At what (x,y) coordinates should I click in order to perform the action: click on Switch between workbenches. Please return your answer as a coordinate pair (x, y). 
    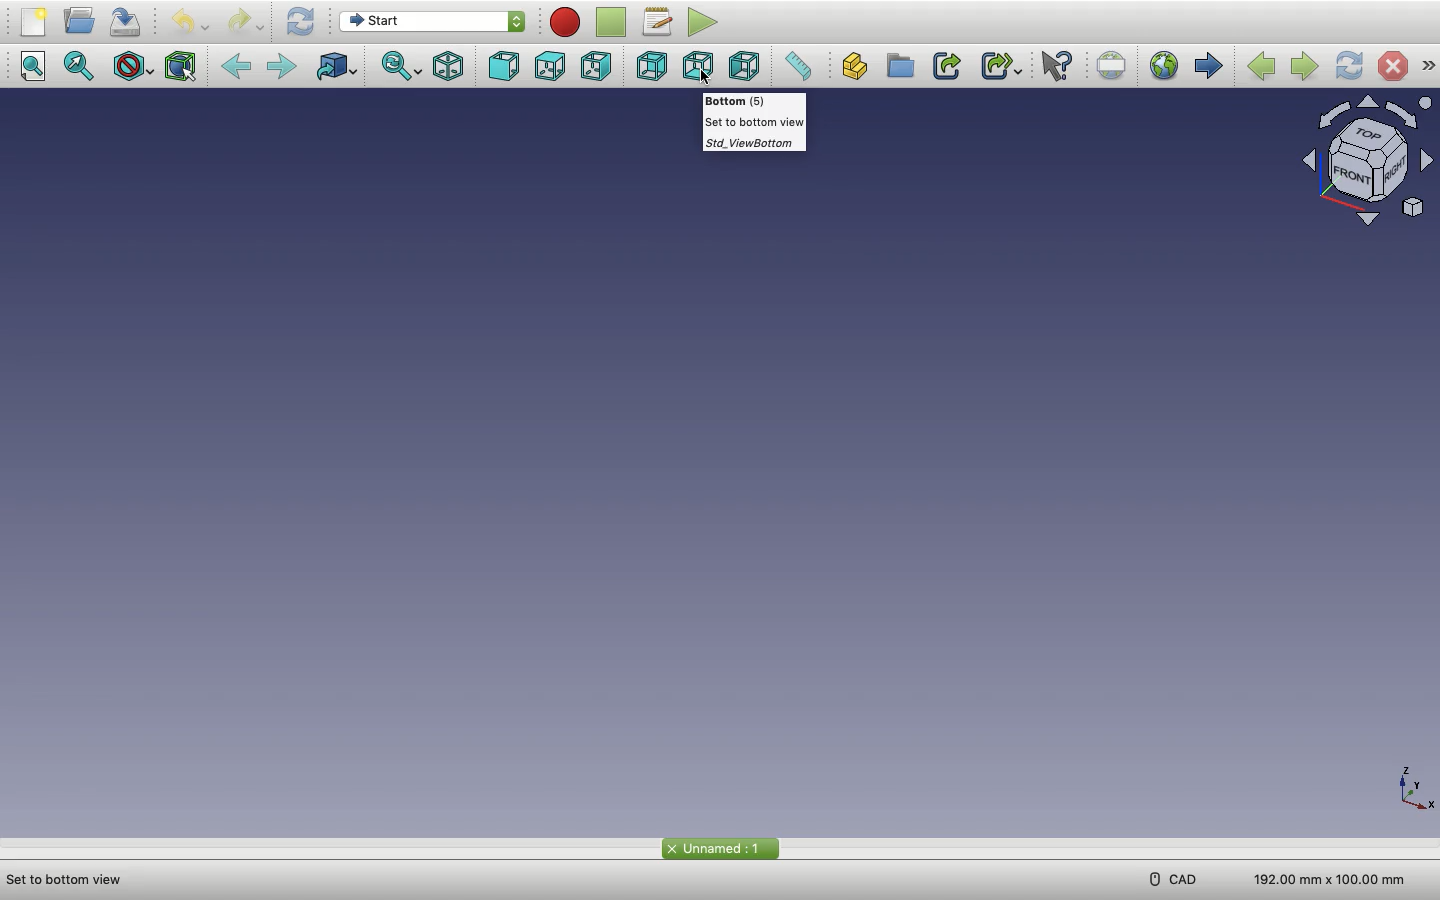
    Looking at the image, I should click on (431, 23).